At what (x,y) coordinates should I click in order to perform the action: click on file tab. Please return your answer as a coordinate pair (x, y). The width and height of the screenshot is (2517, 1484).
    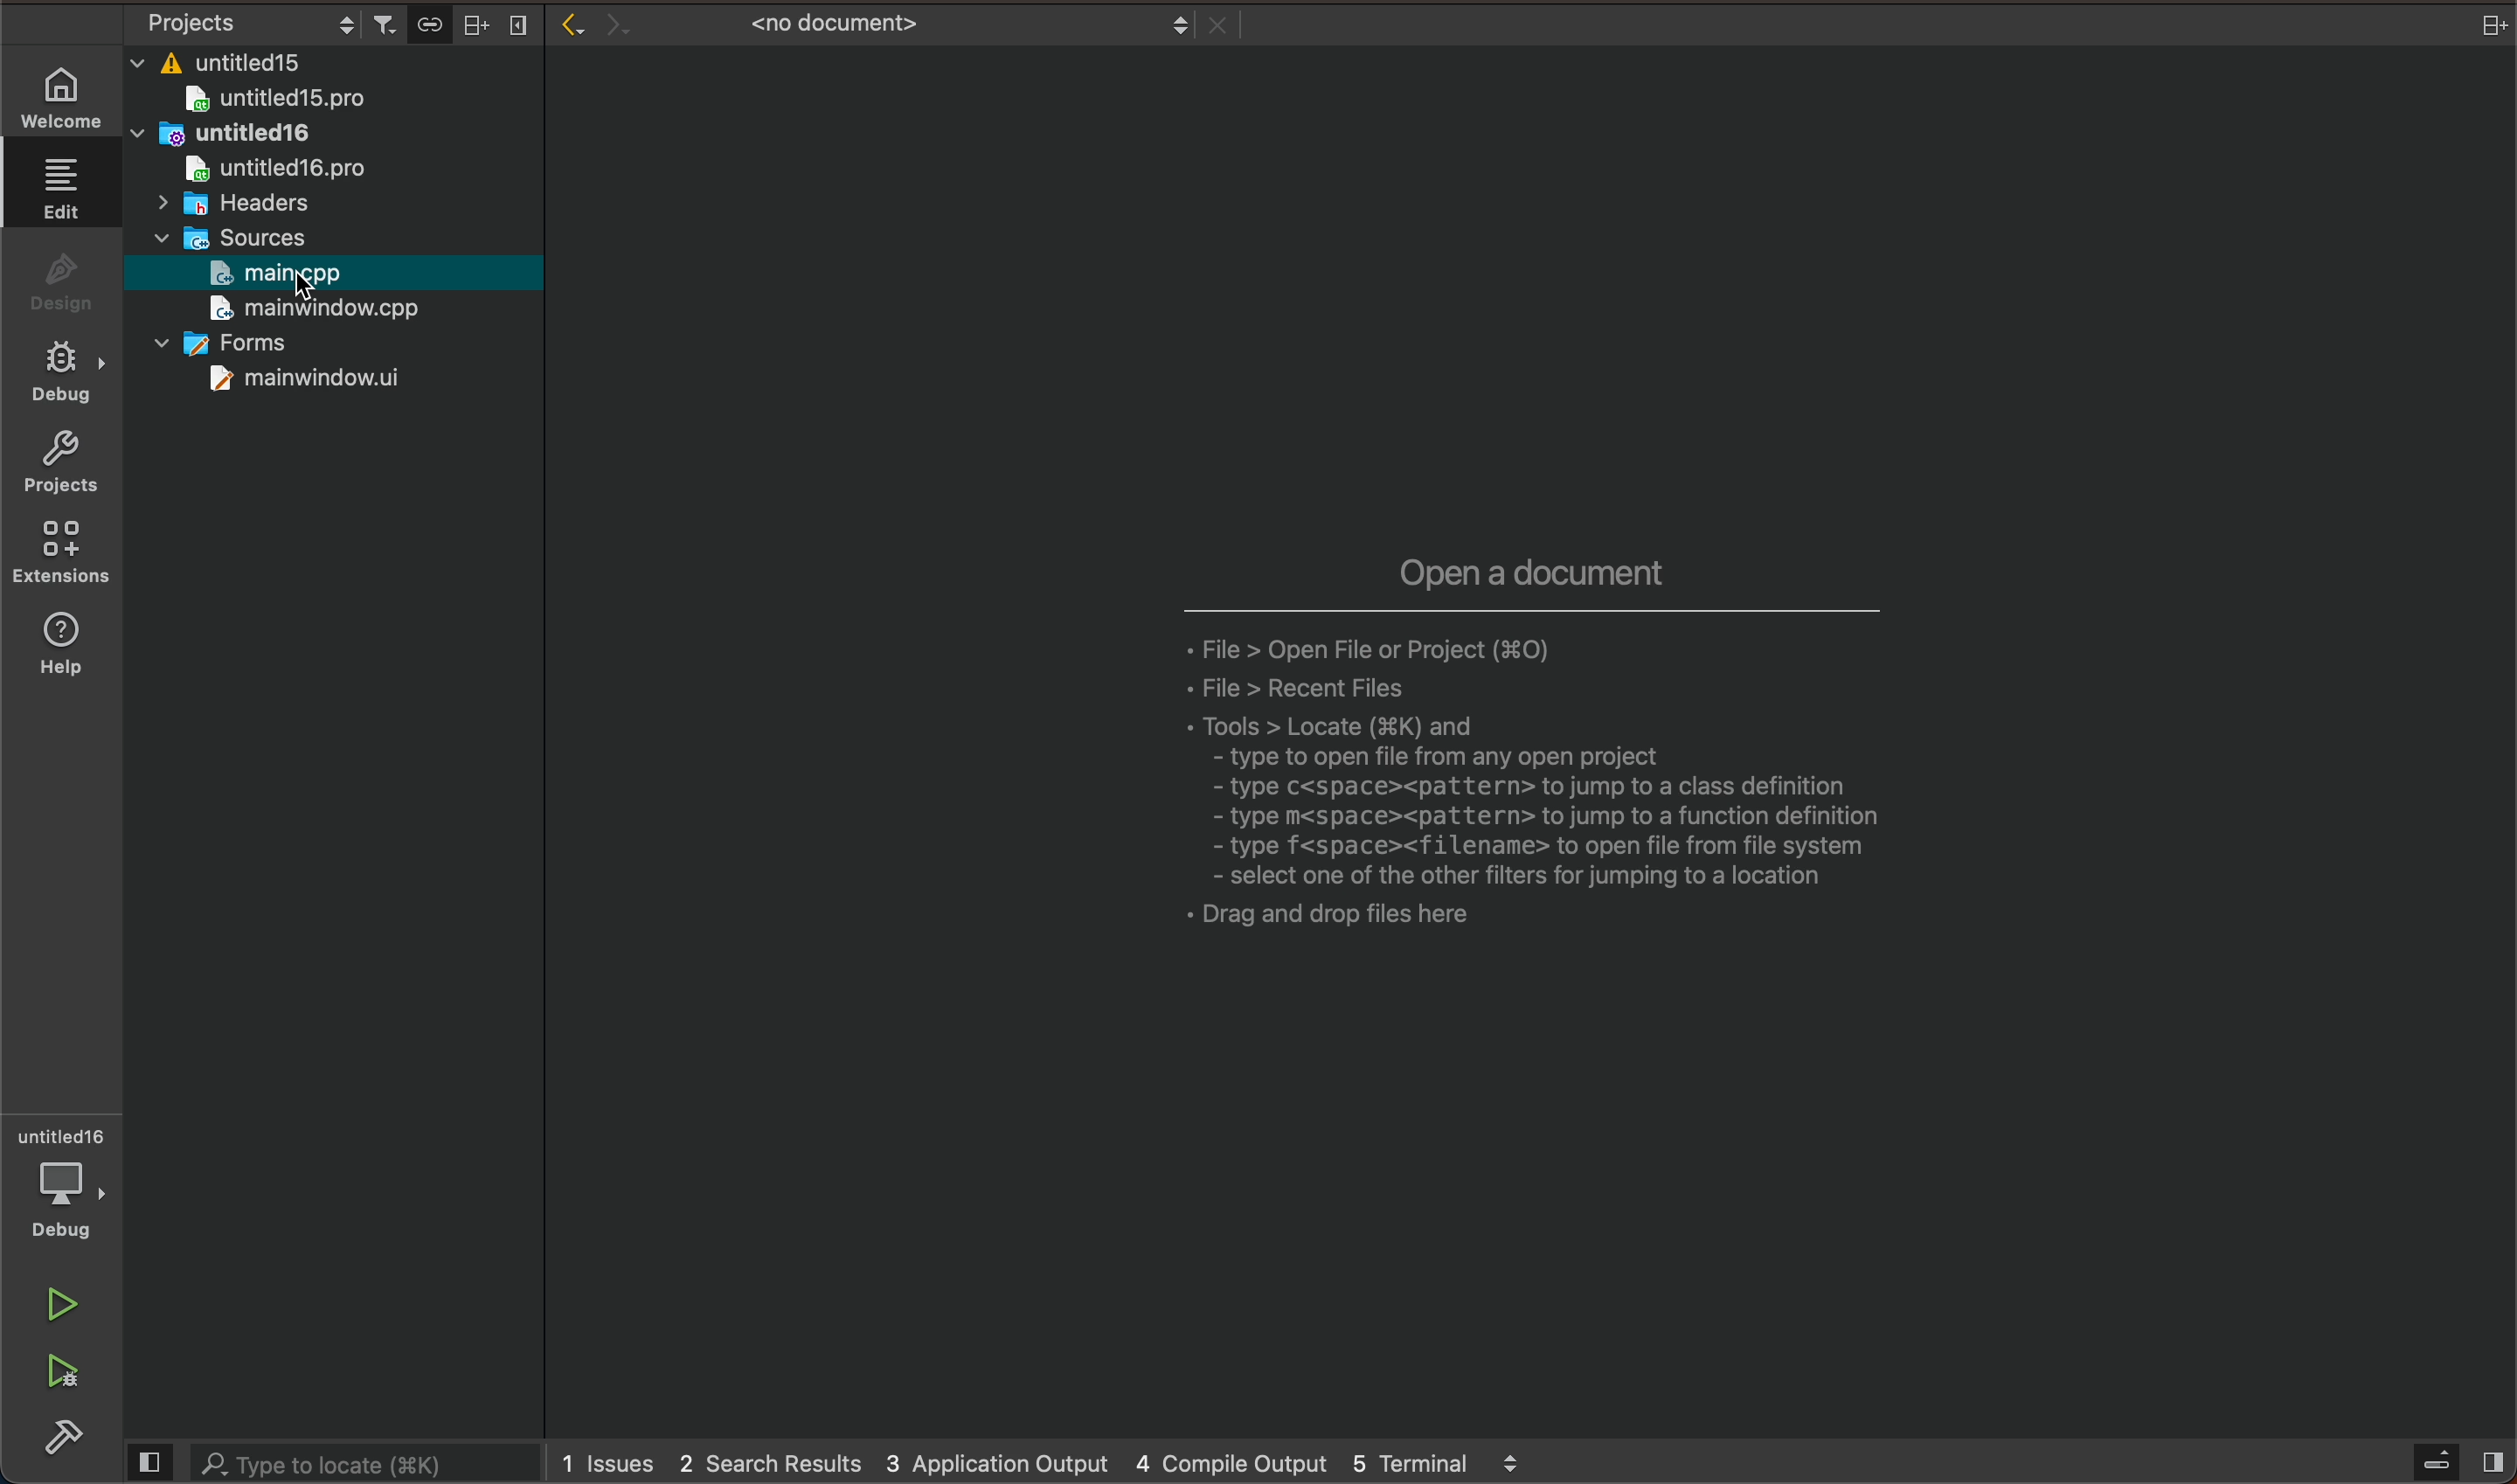
    Looking at the image, I should click on (907, 24).